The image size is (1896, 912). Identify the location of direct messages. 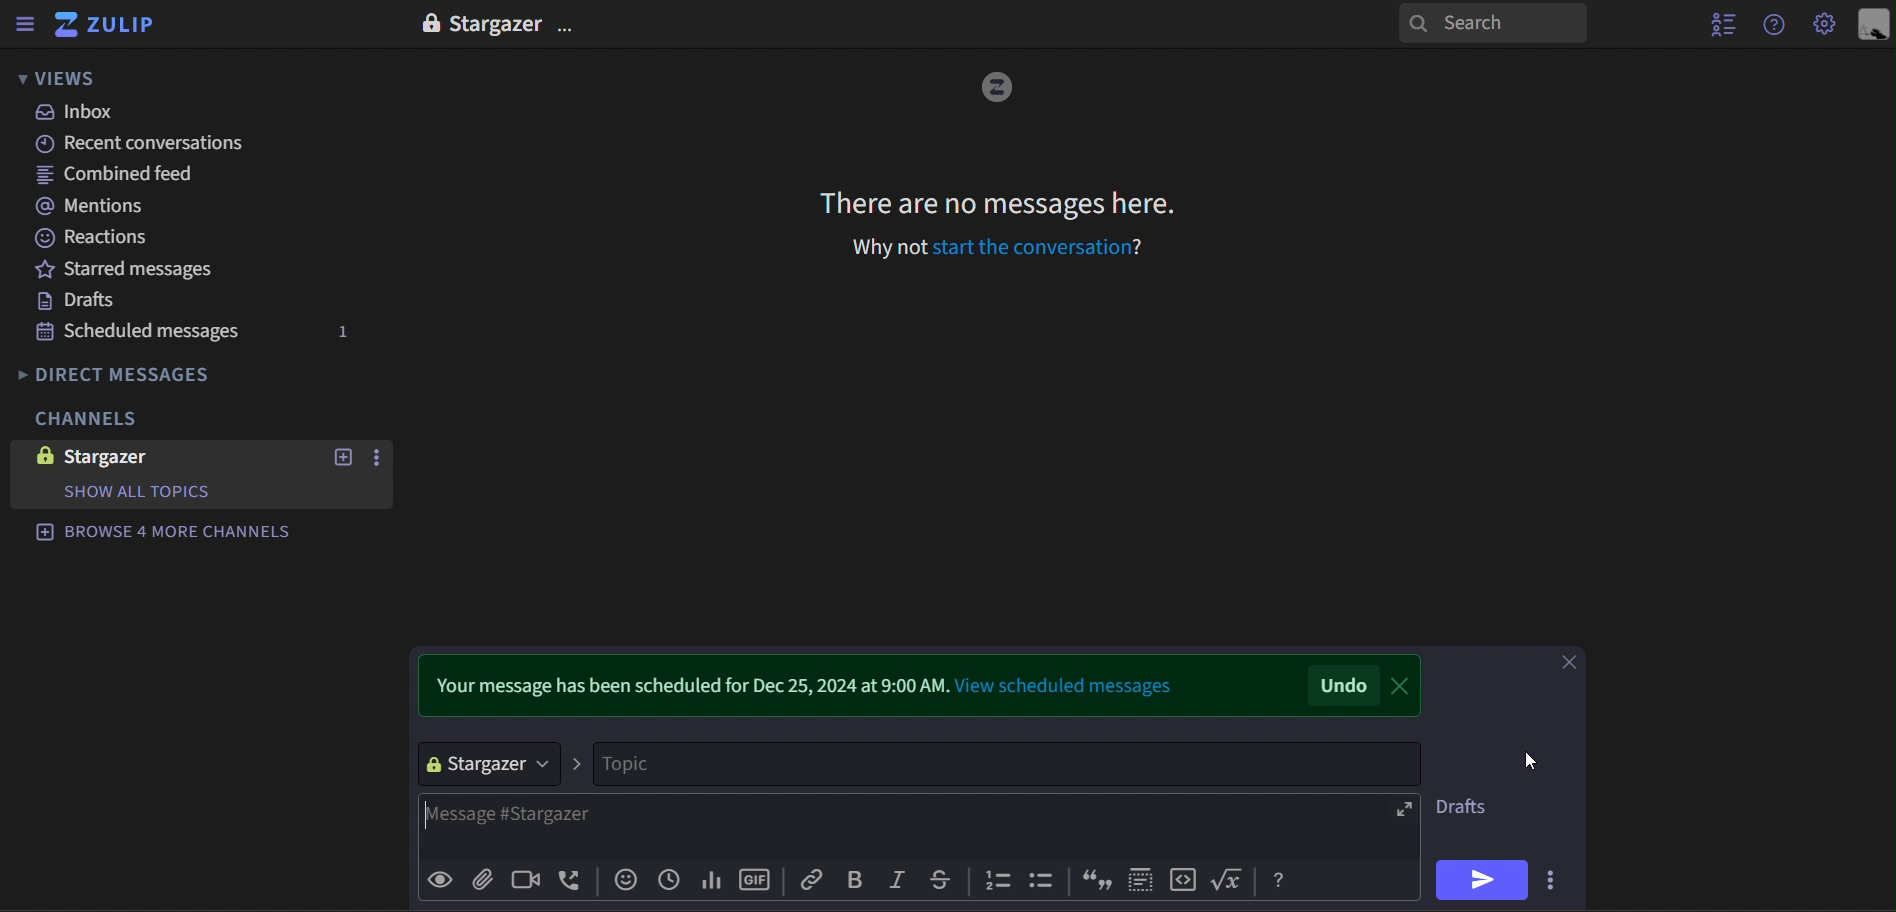
(165, 374).